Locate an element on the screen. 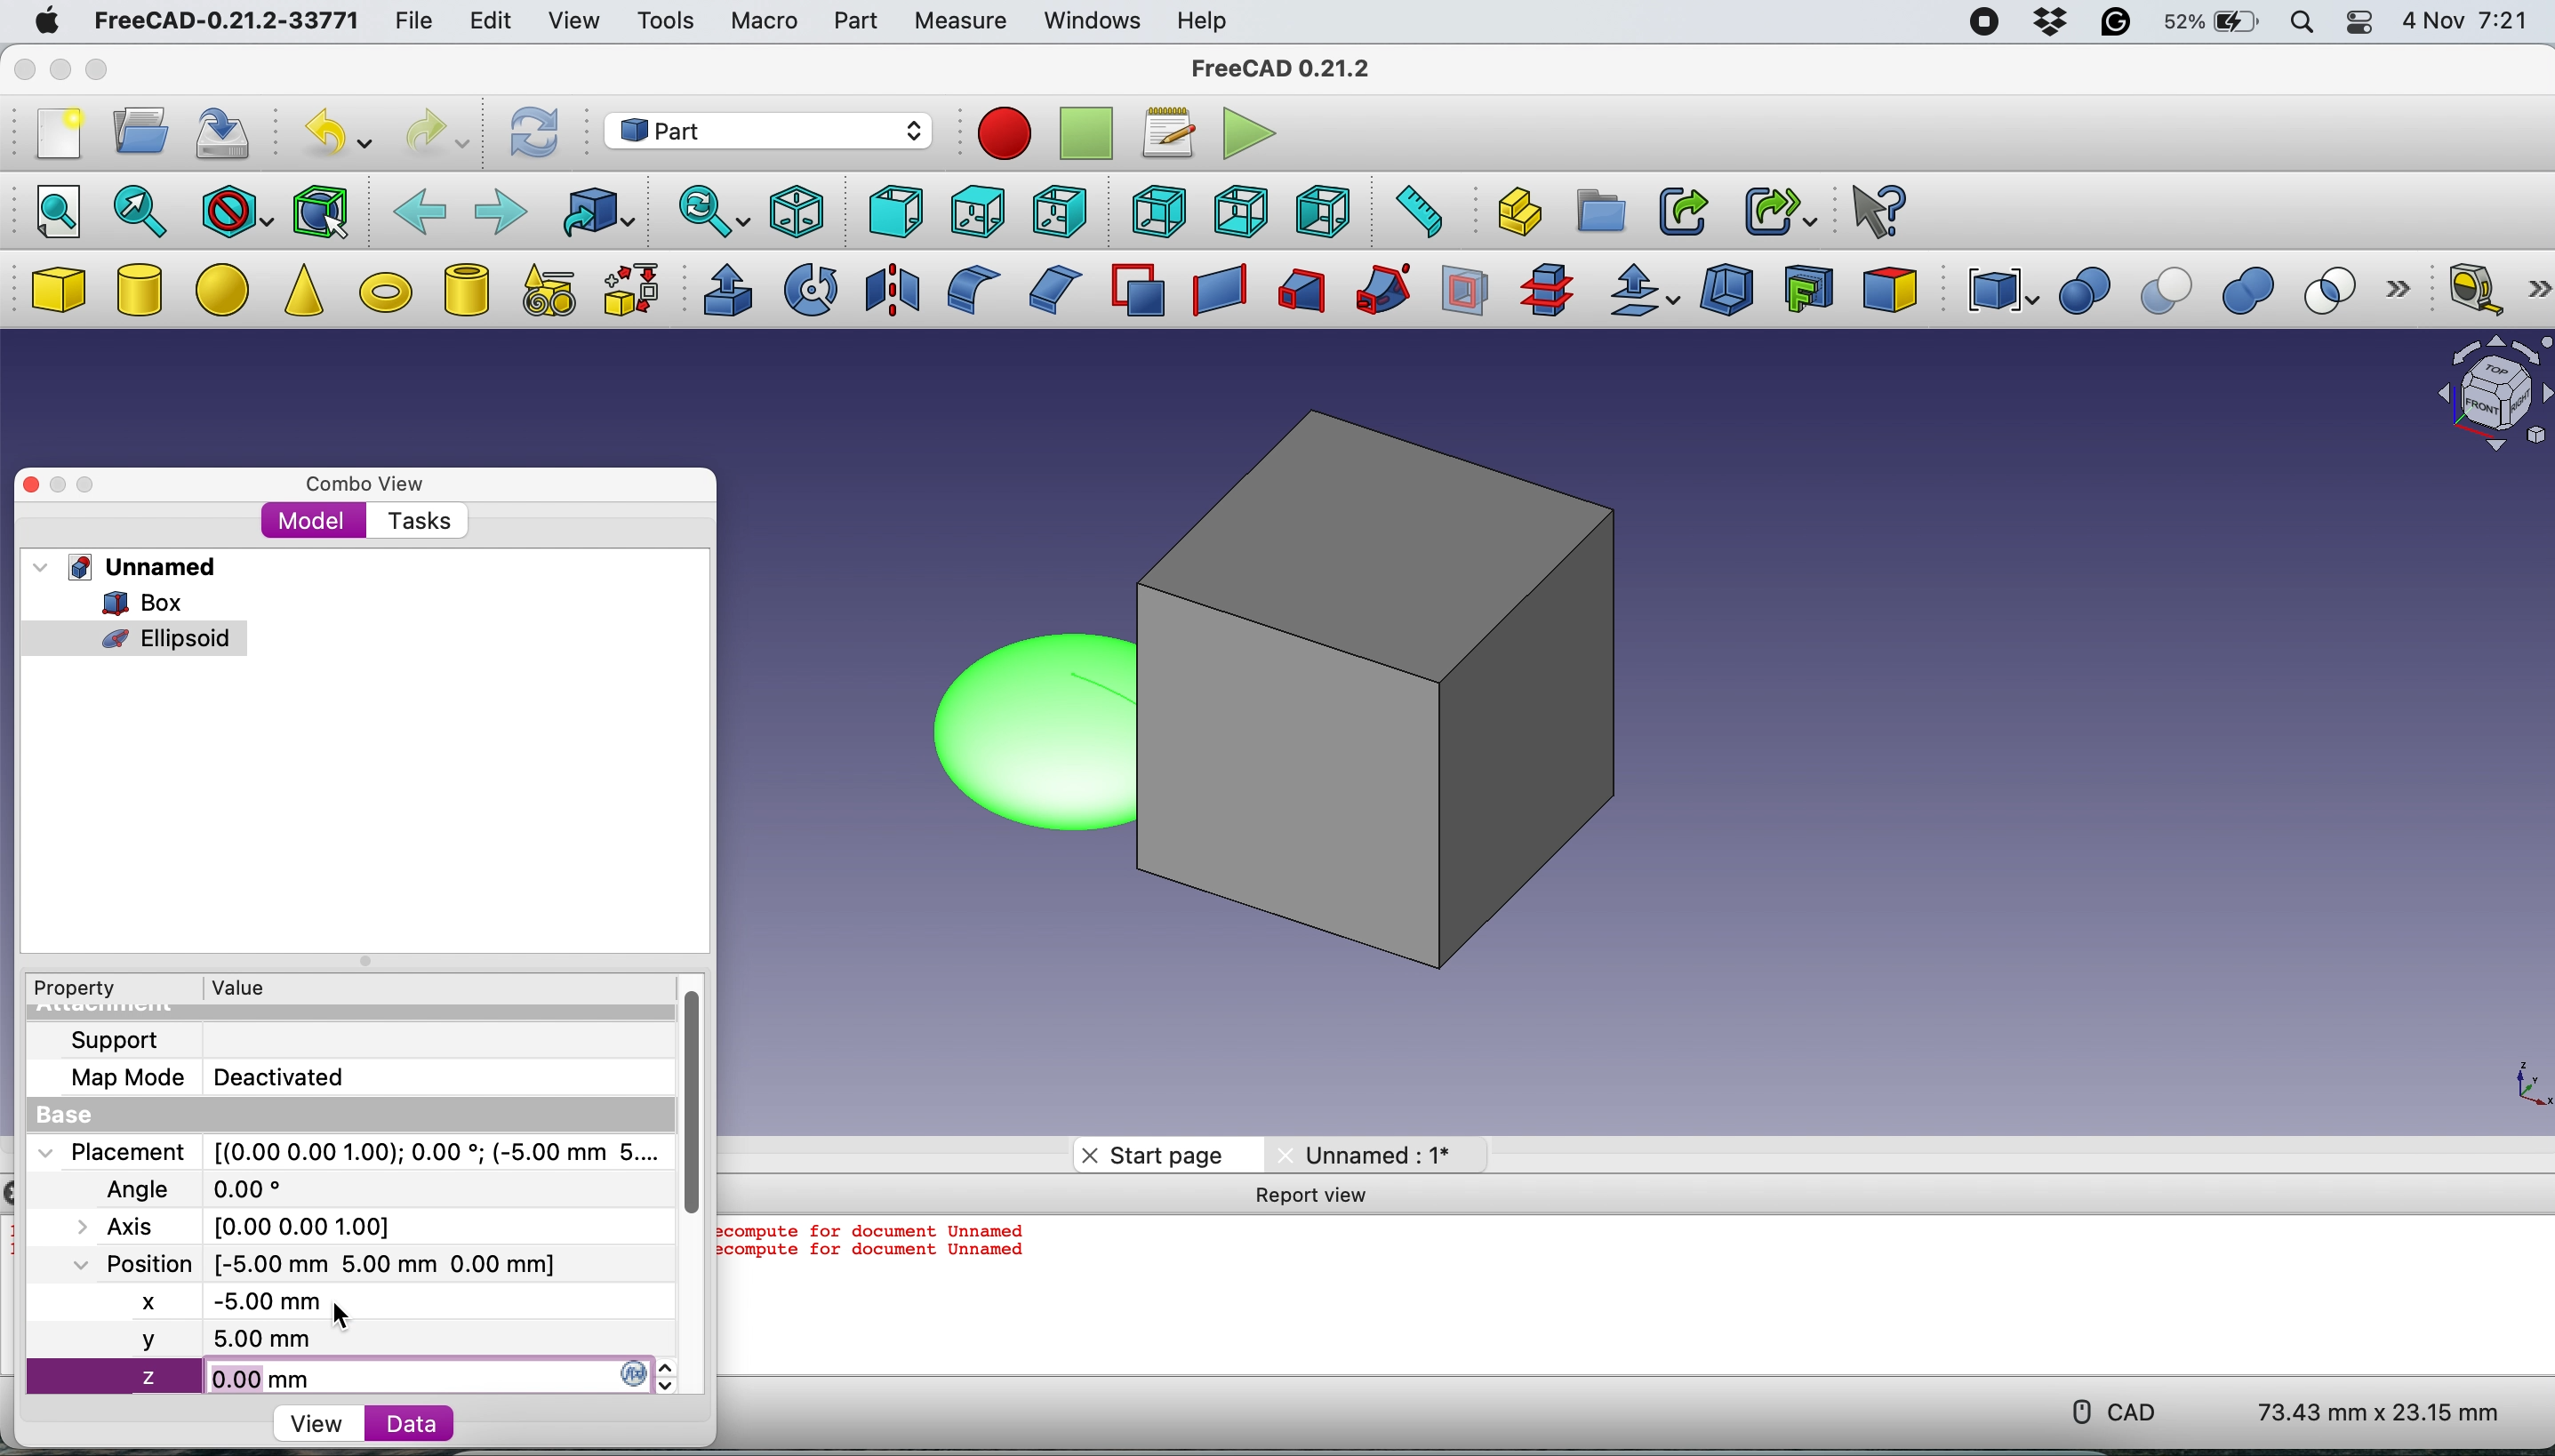  fit selection is located at coordinates (141, 210).